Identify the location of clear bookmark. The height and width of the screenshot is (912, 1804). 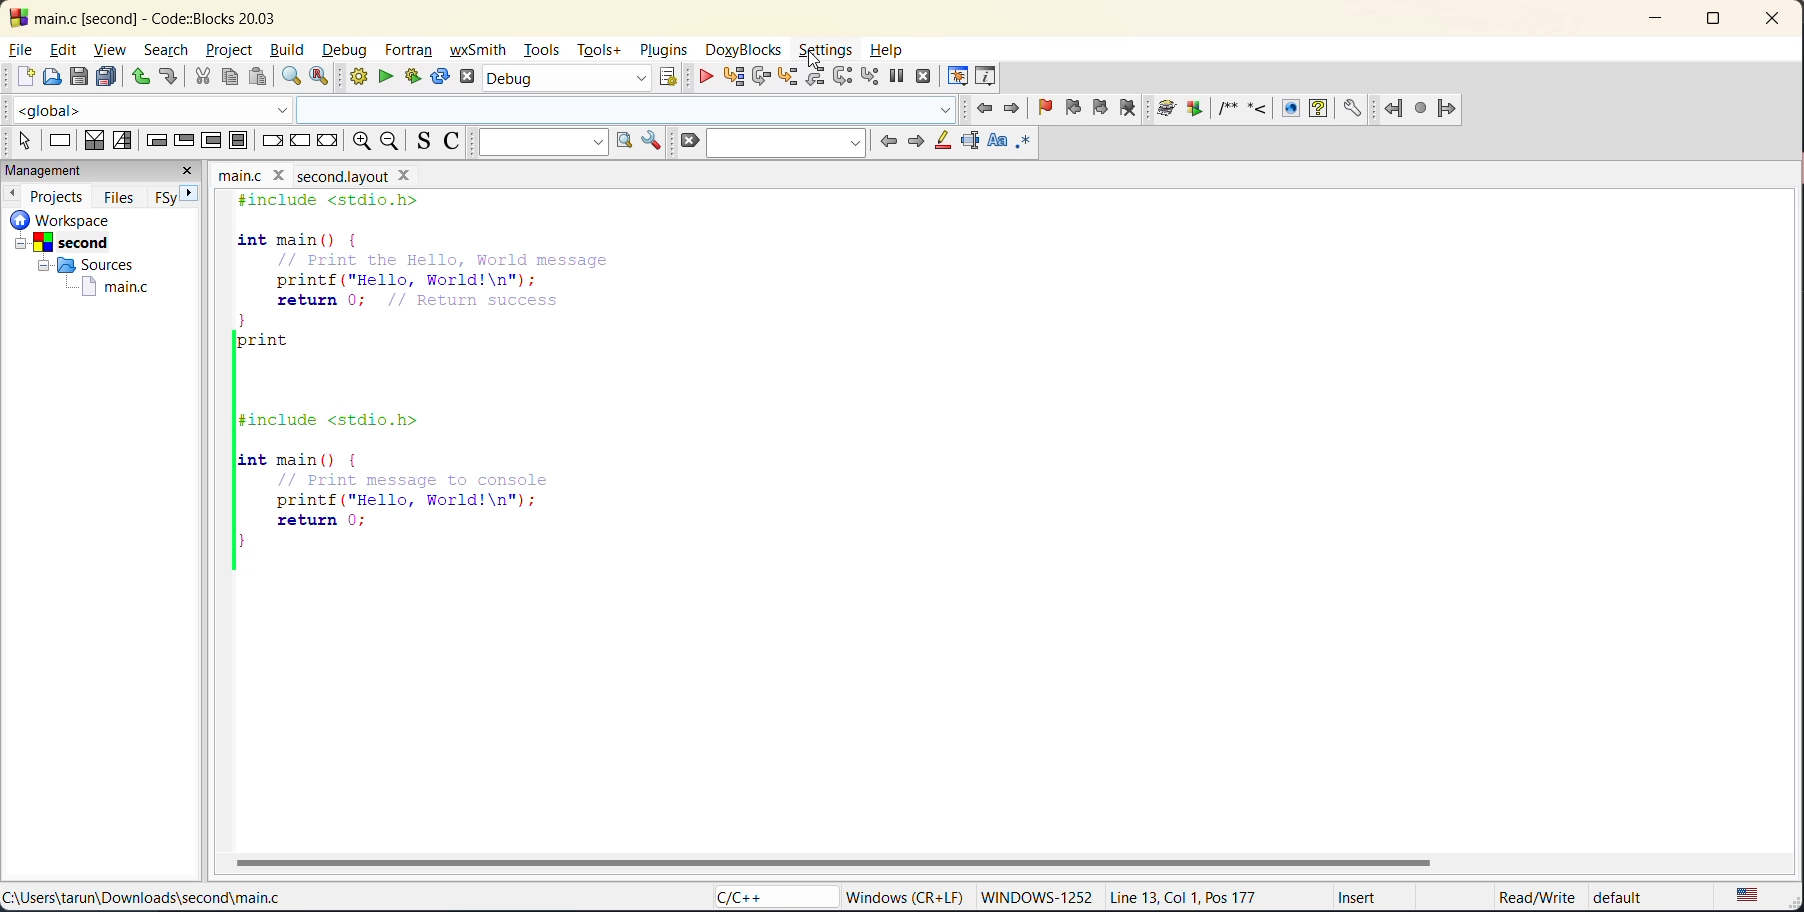
(1136, 110).